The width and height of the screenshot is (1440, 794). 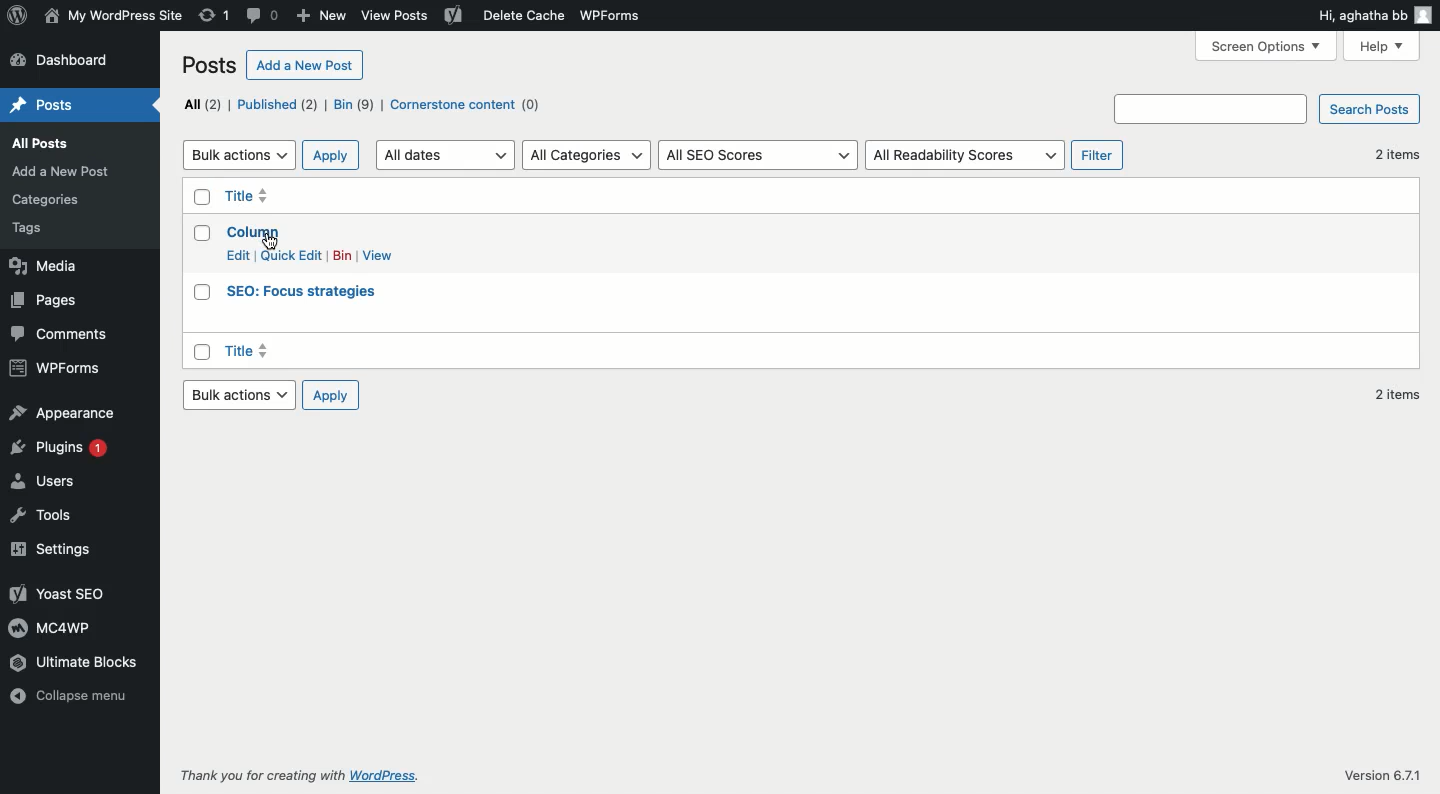 I want to click on Hi user, so click(x=1373, y=13).